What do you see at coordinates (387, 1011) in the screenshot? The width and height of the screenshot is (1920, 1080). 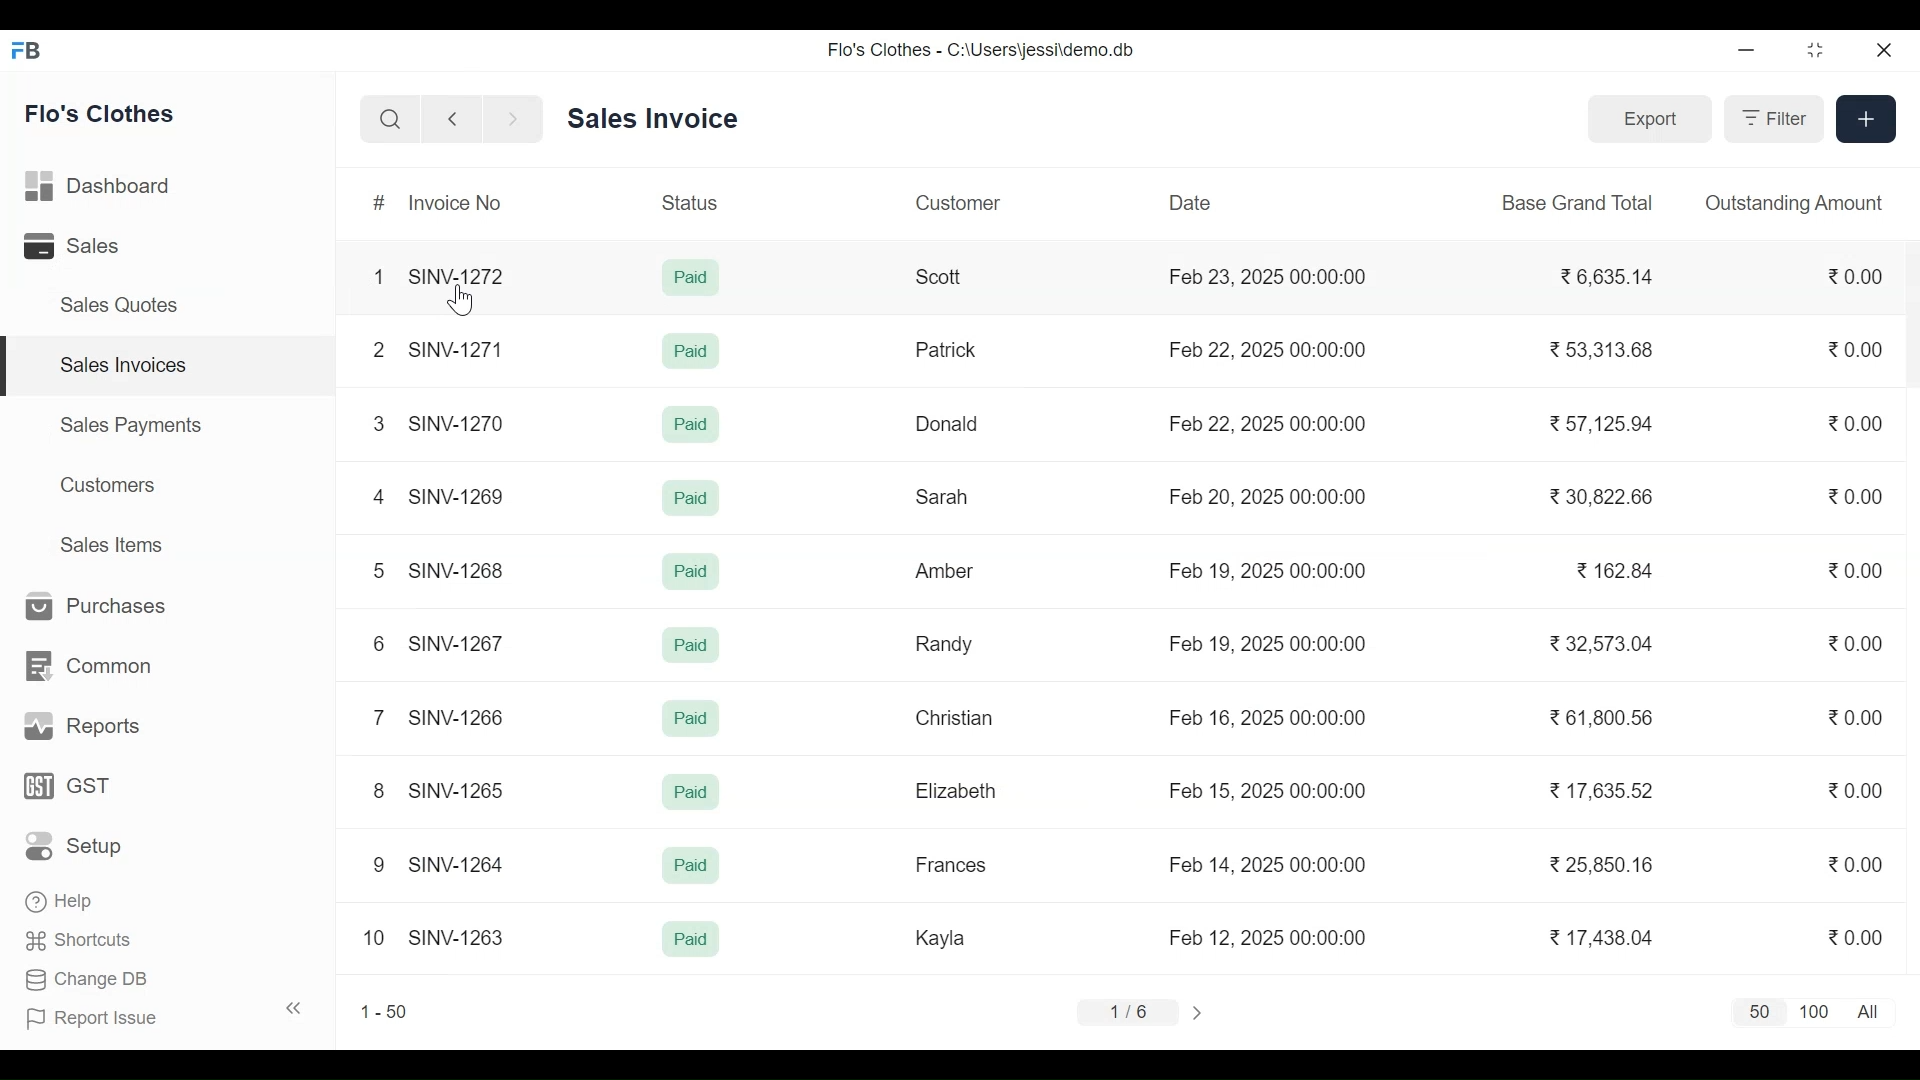 I see `1-50` at bounding box center [387, 1011].